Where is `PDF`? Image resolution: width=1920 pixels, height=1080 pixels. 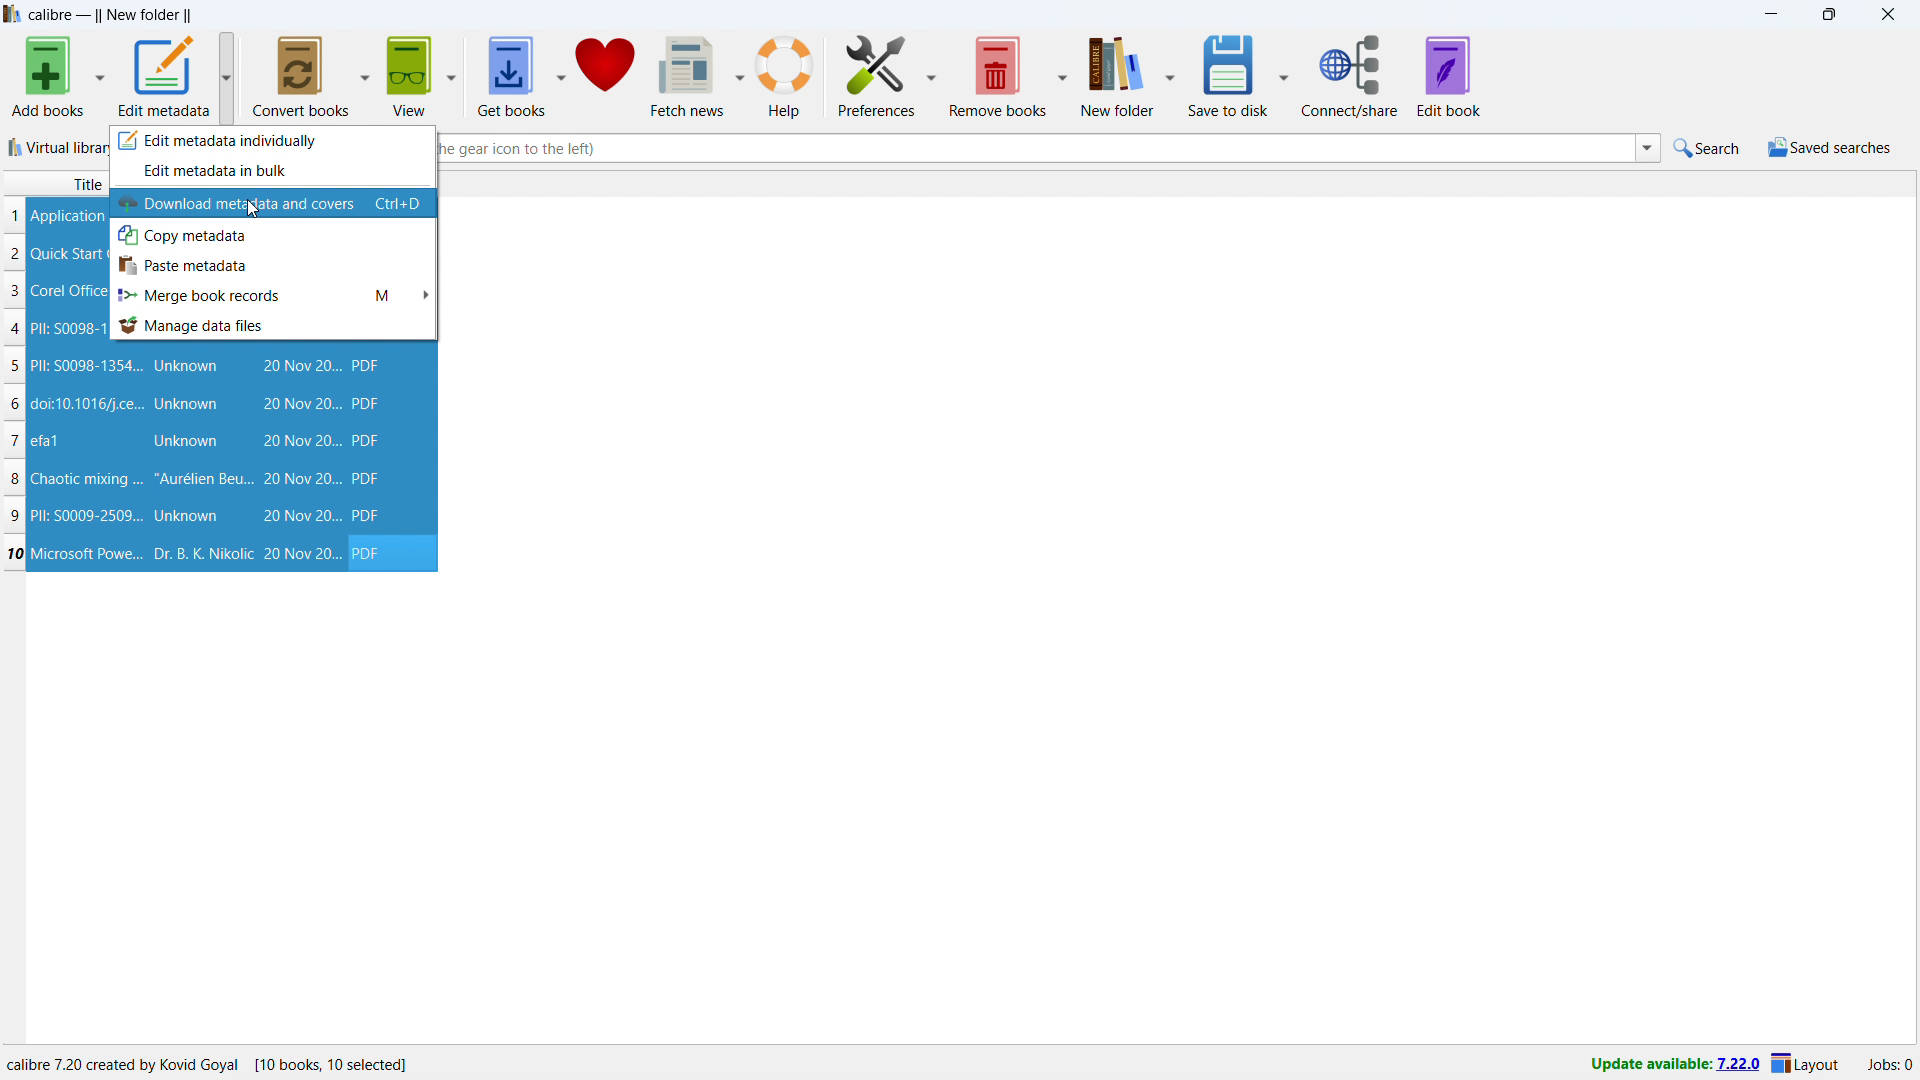
PDF is located at coordinates (369, 516).